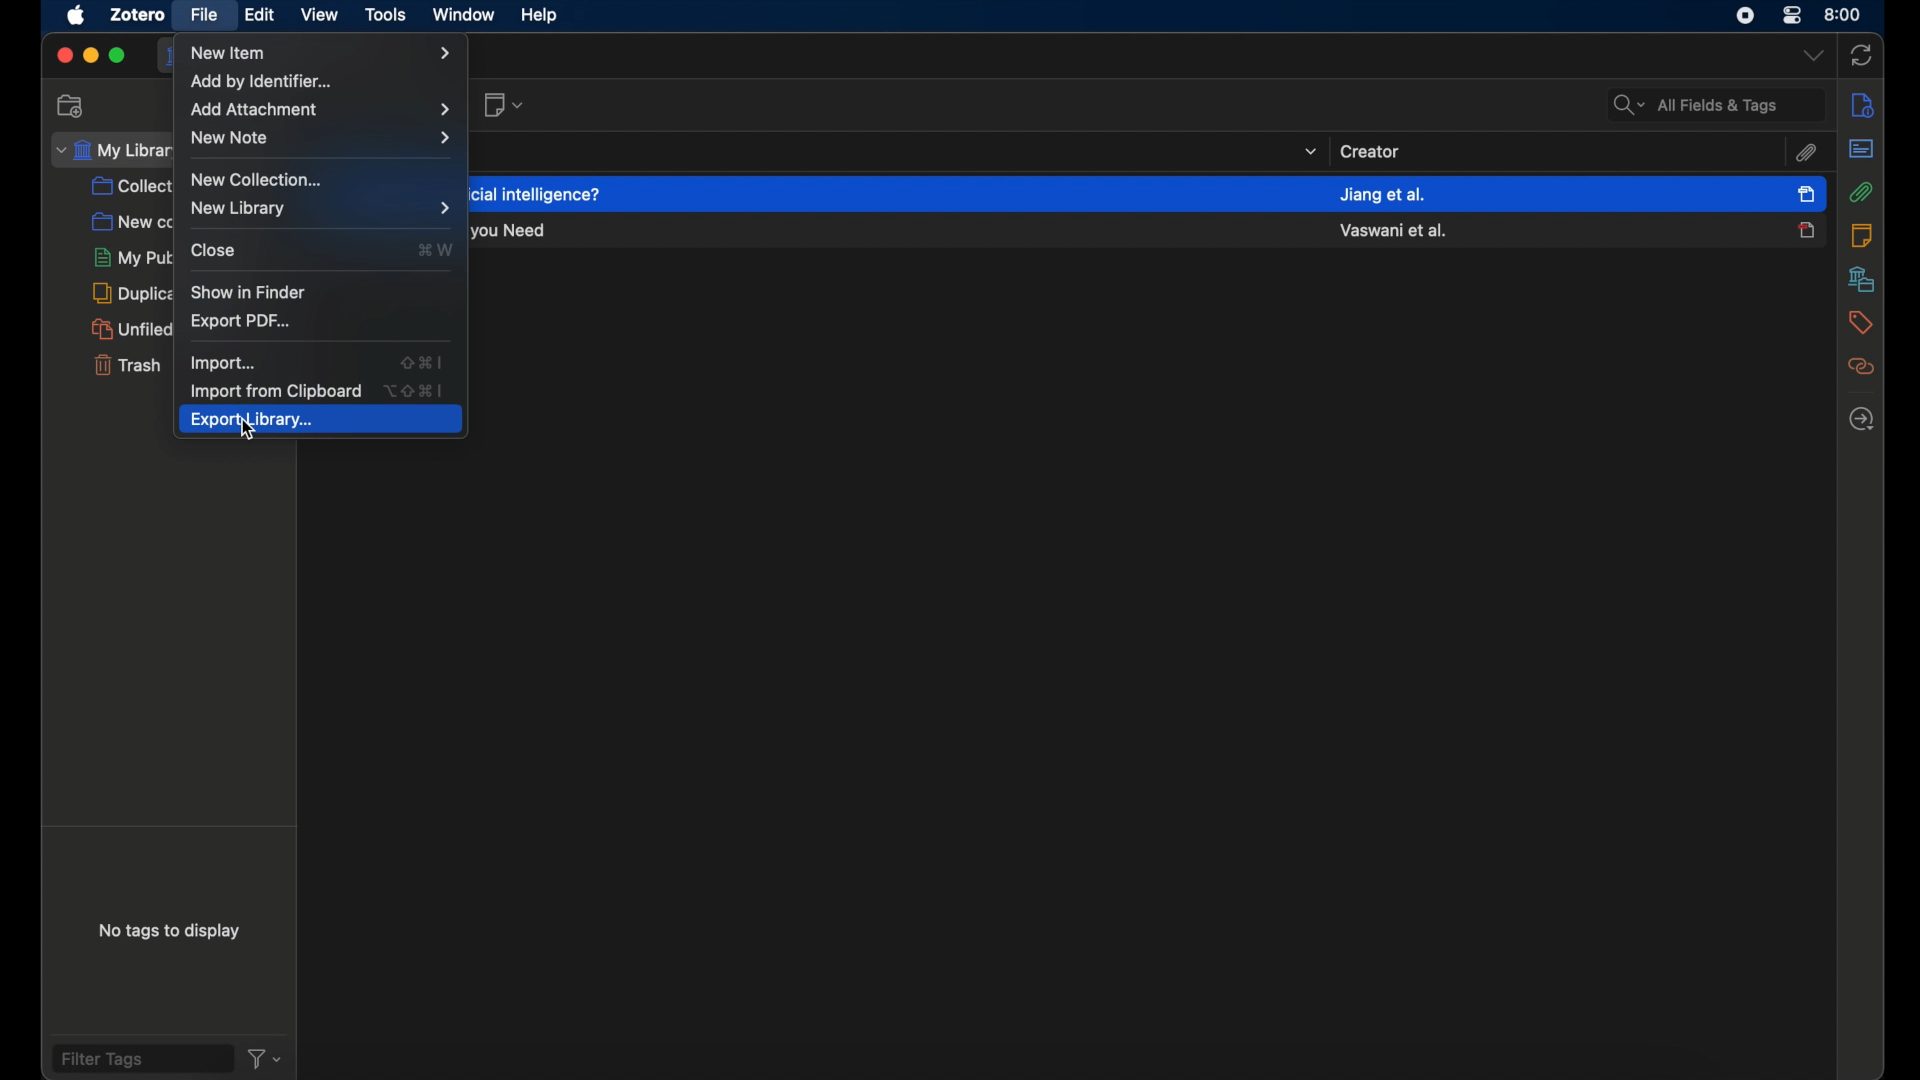 This screenshot has width=1920, height=1080. What do you see at coordinates (205, 16) in the screenshot?
I see `file menu selected` at bounding box center [205, 16].